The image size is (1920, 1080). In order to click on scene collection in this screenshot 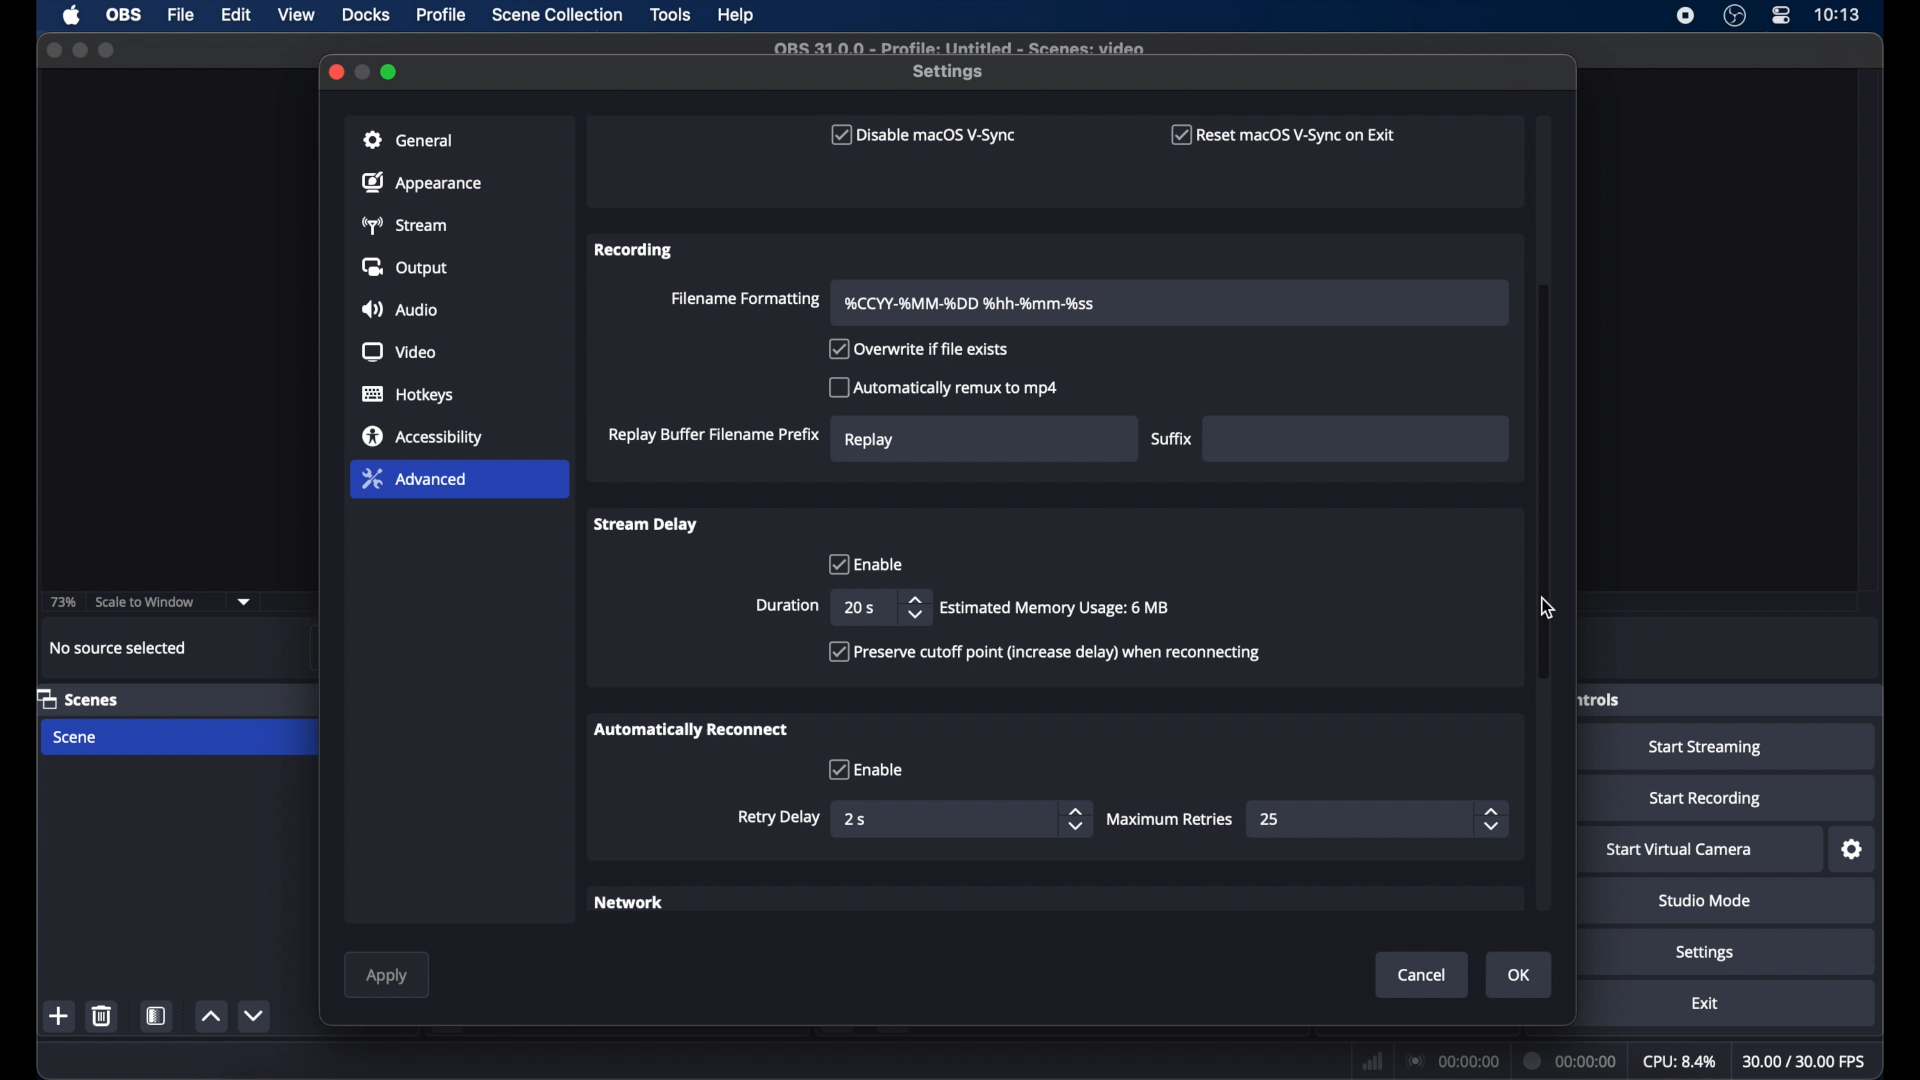, I will do `click(559, 15)`.